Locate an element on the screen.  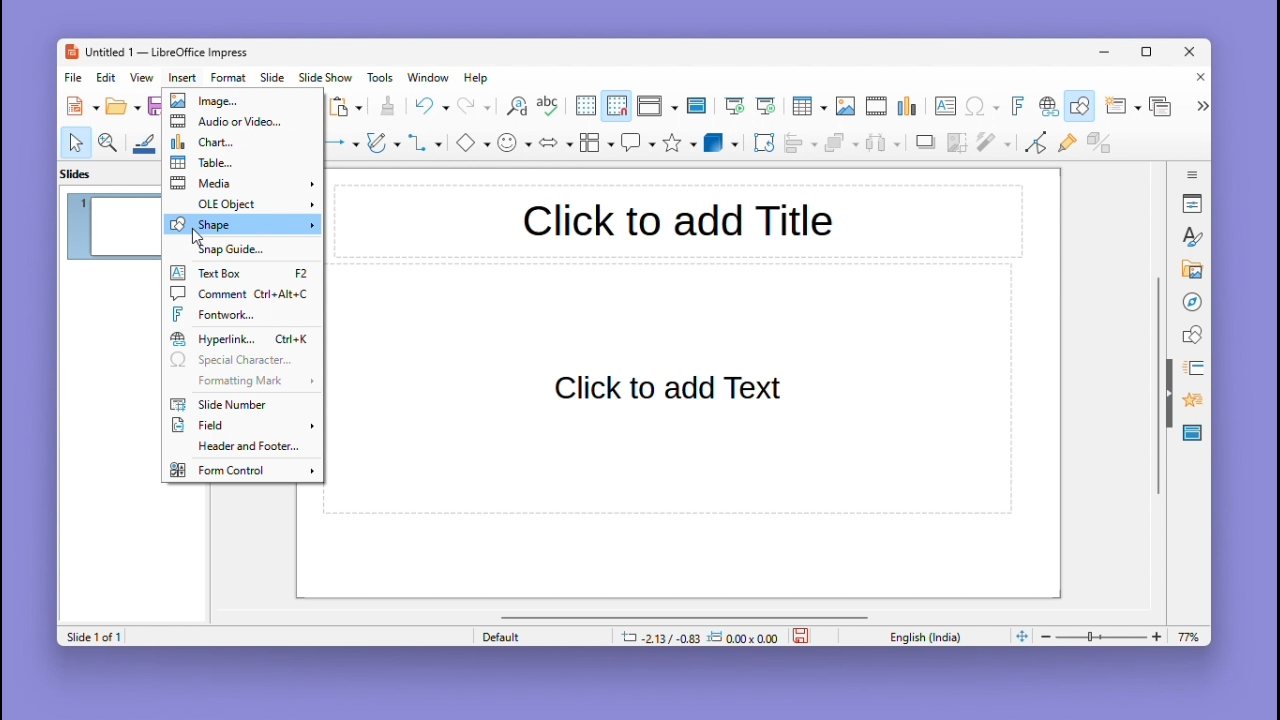
display grid is located at coordinates (584, 107).